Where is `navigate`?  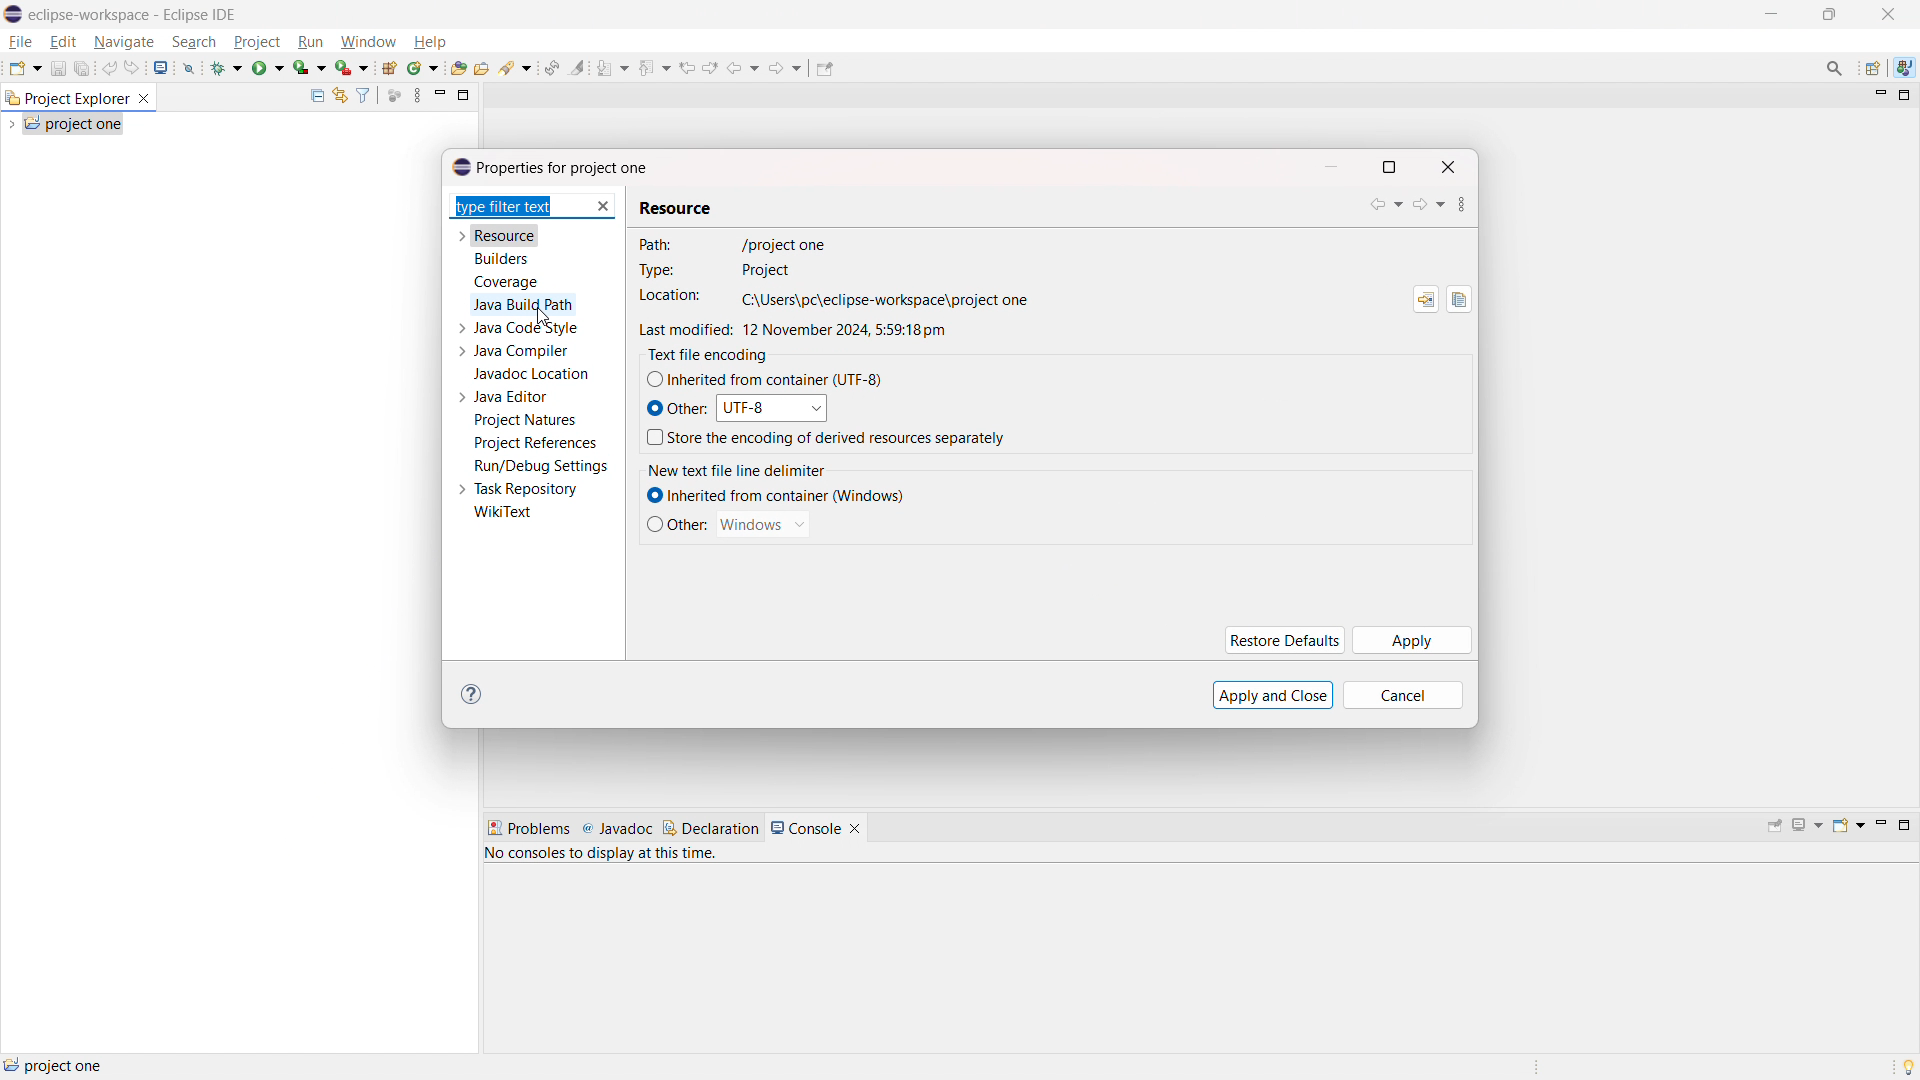
navigate is located at coordinates (123, 41).